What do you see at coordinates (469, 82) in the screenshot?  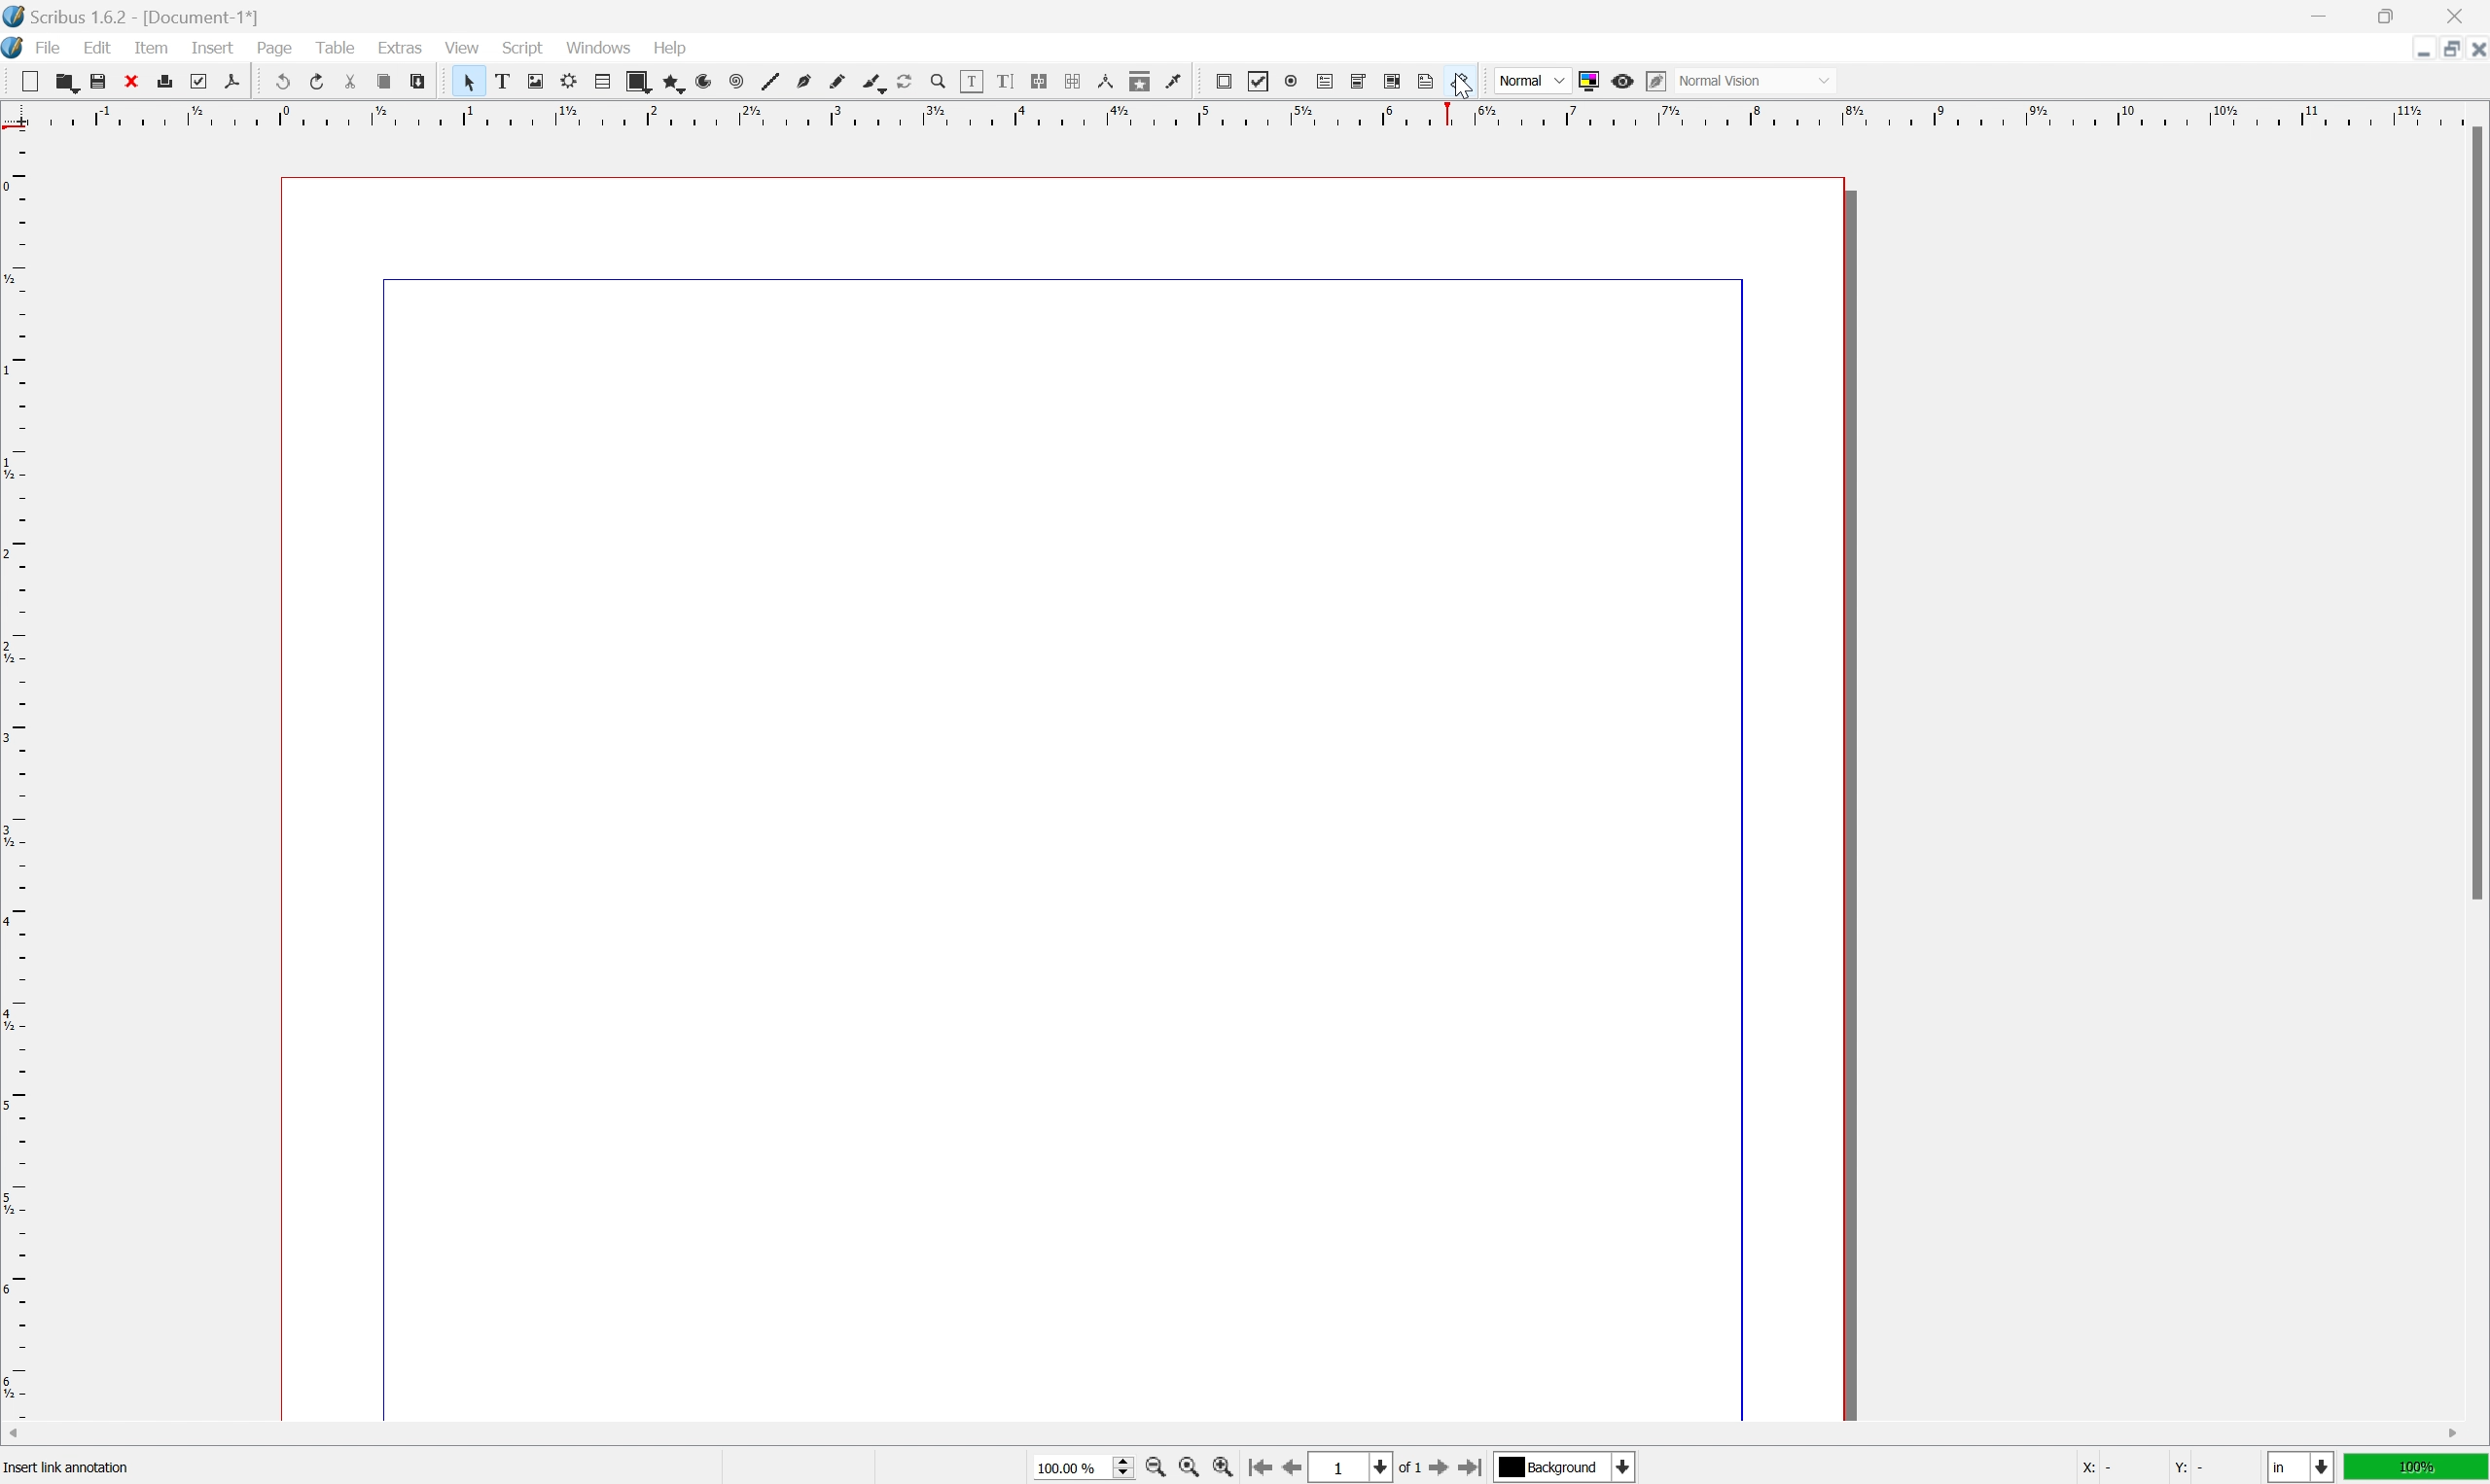 I see `select item` at bounding box center [469, 82].